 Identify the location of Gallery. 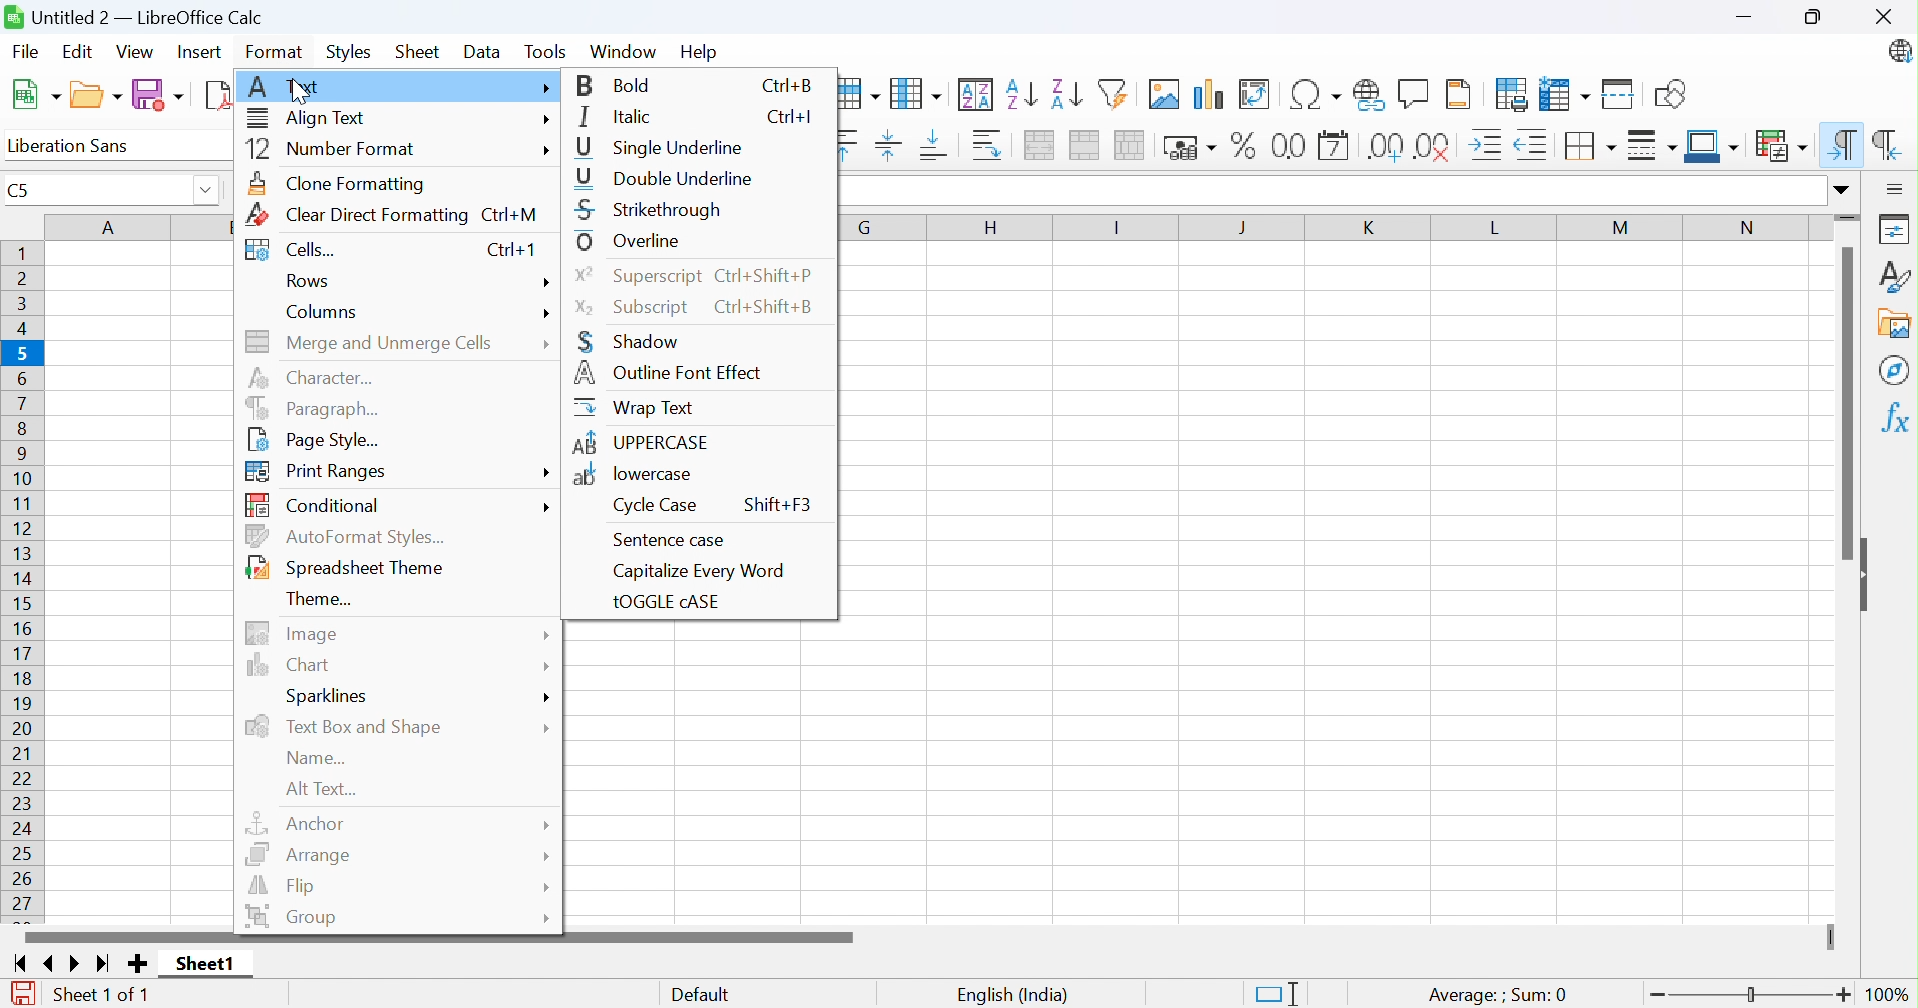
(1896, 324).